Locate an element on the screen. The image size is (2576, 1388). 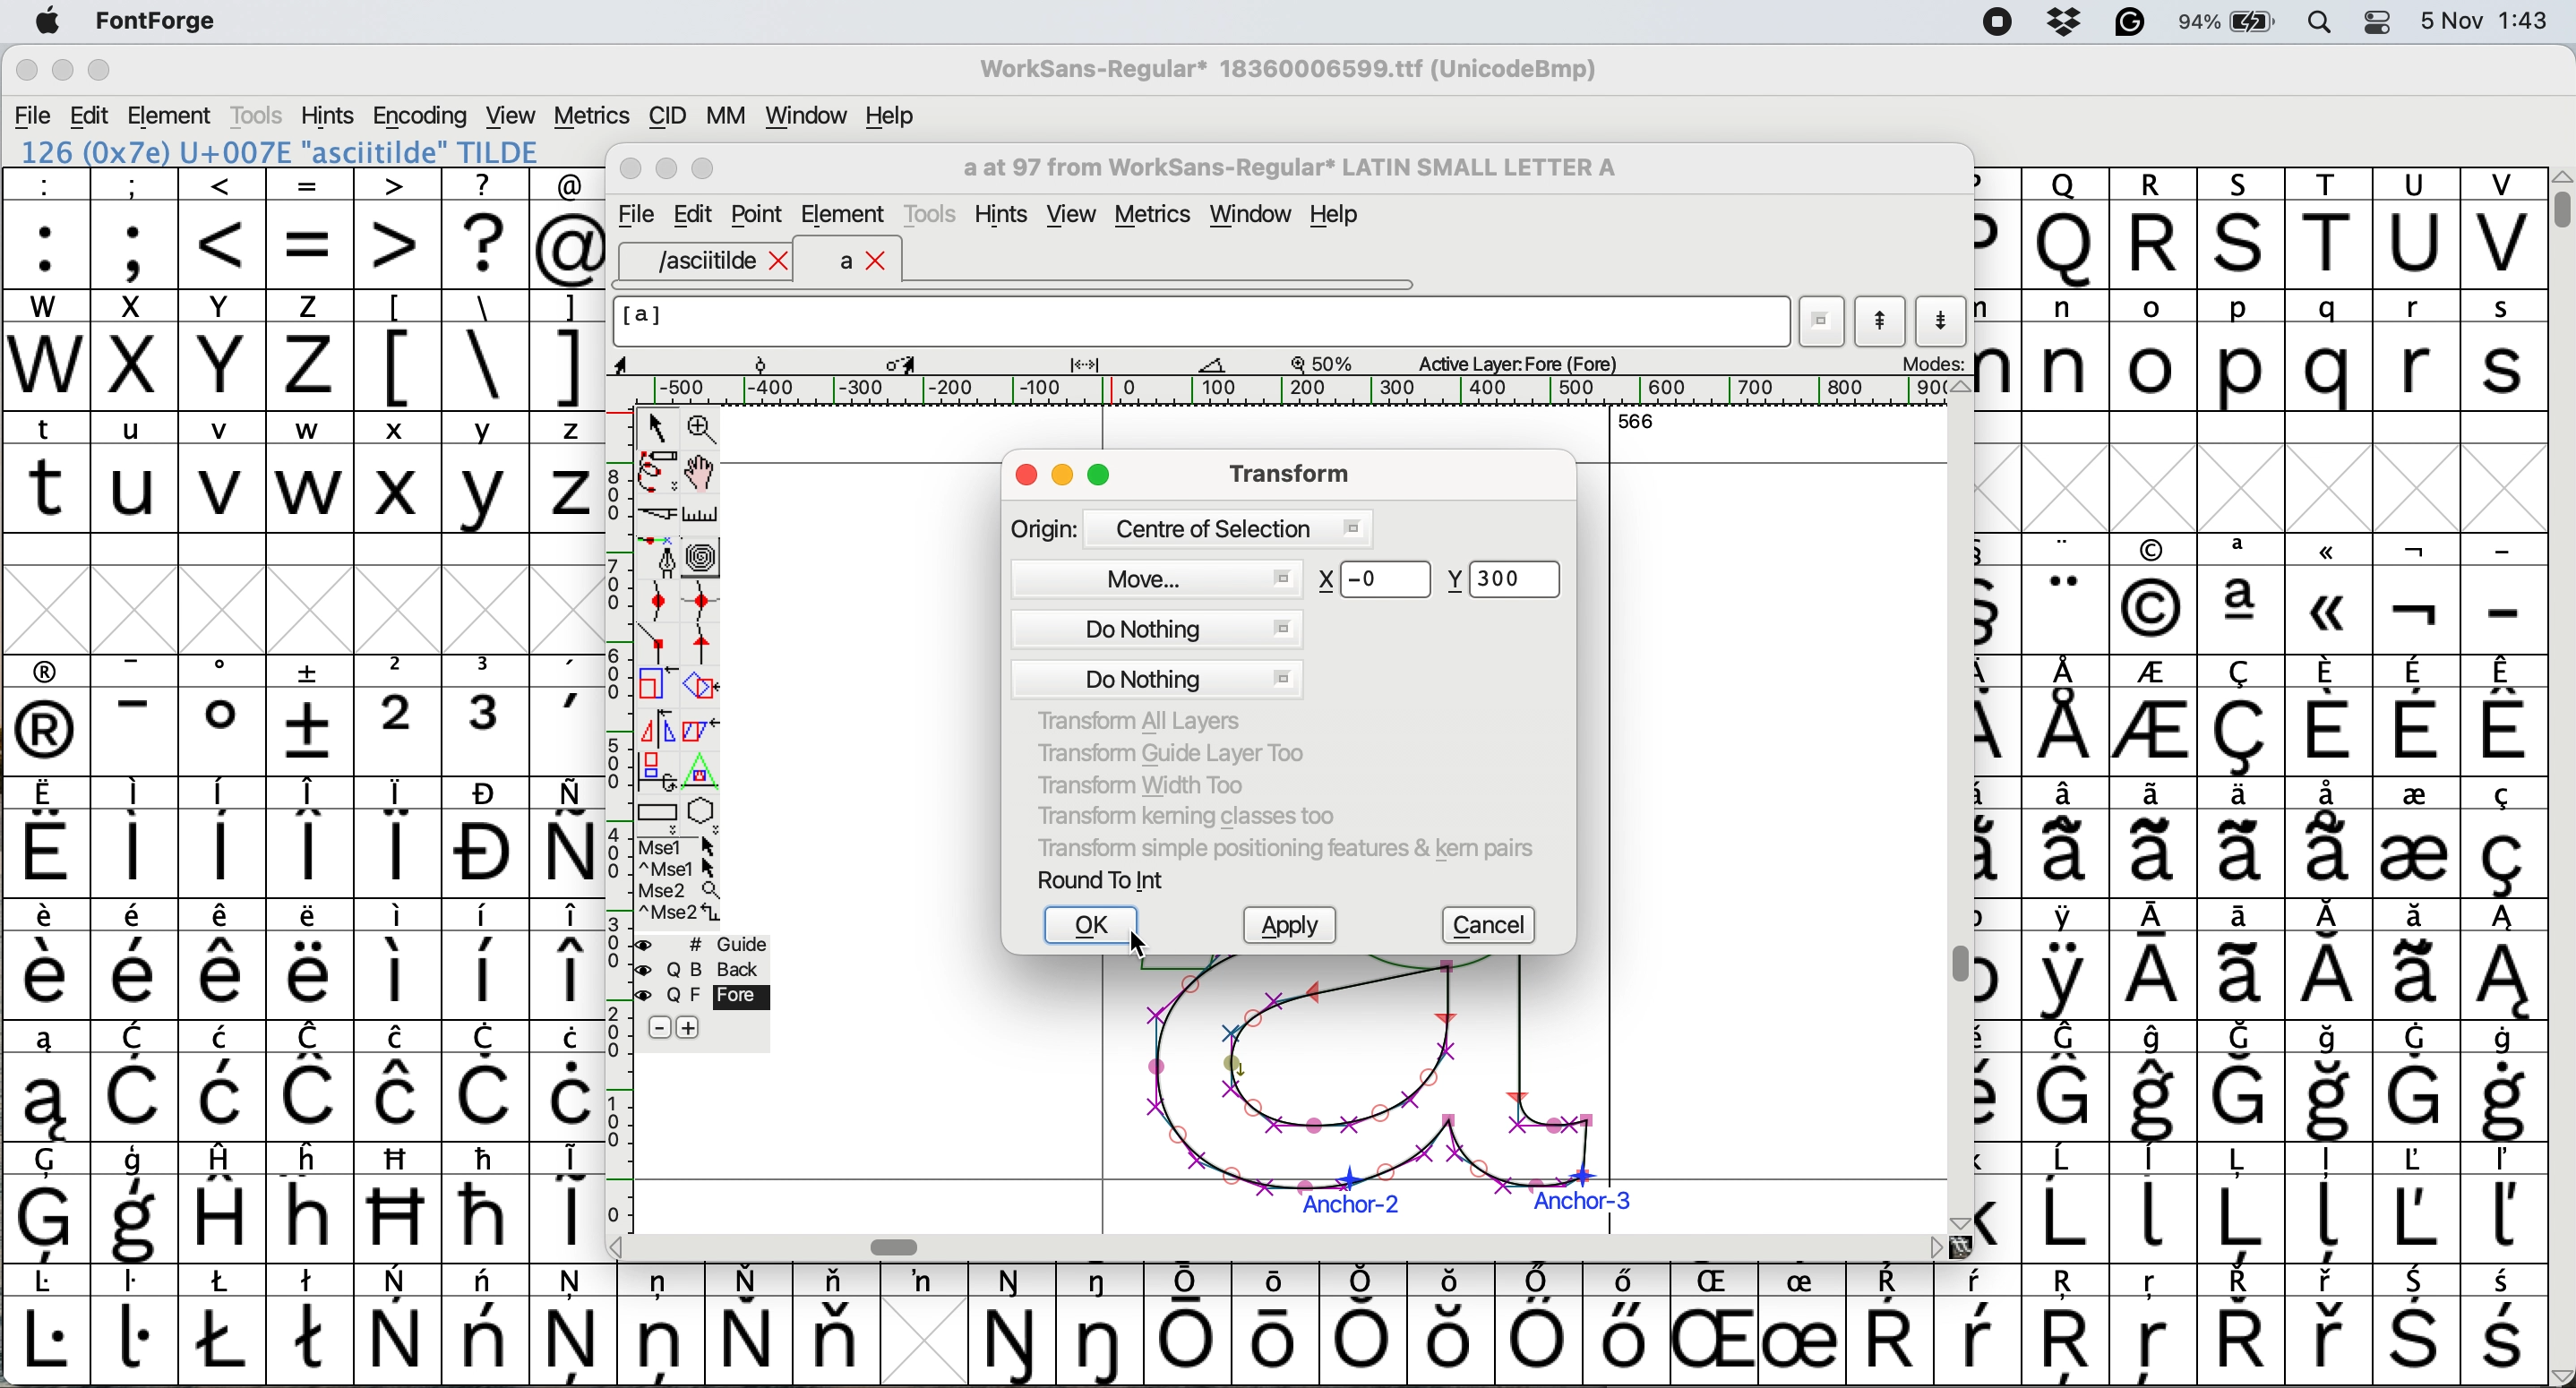
cut splines in two is located at coordinates (659, 516).